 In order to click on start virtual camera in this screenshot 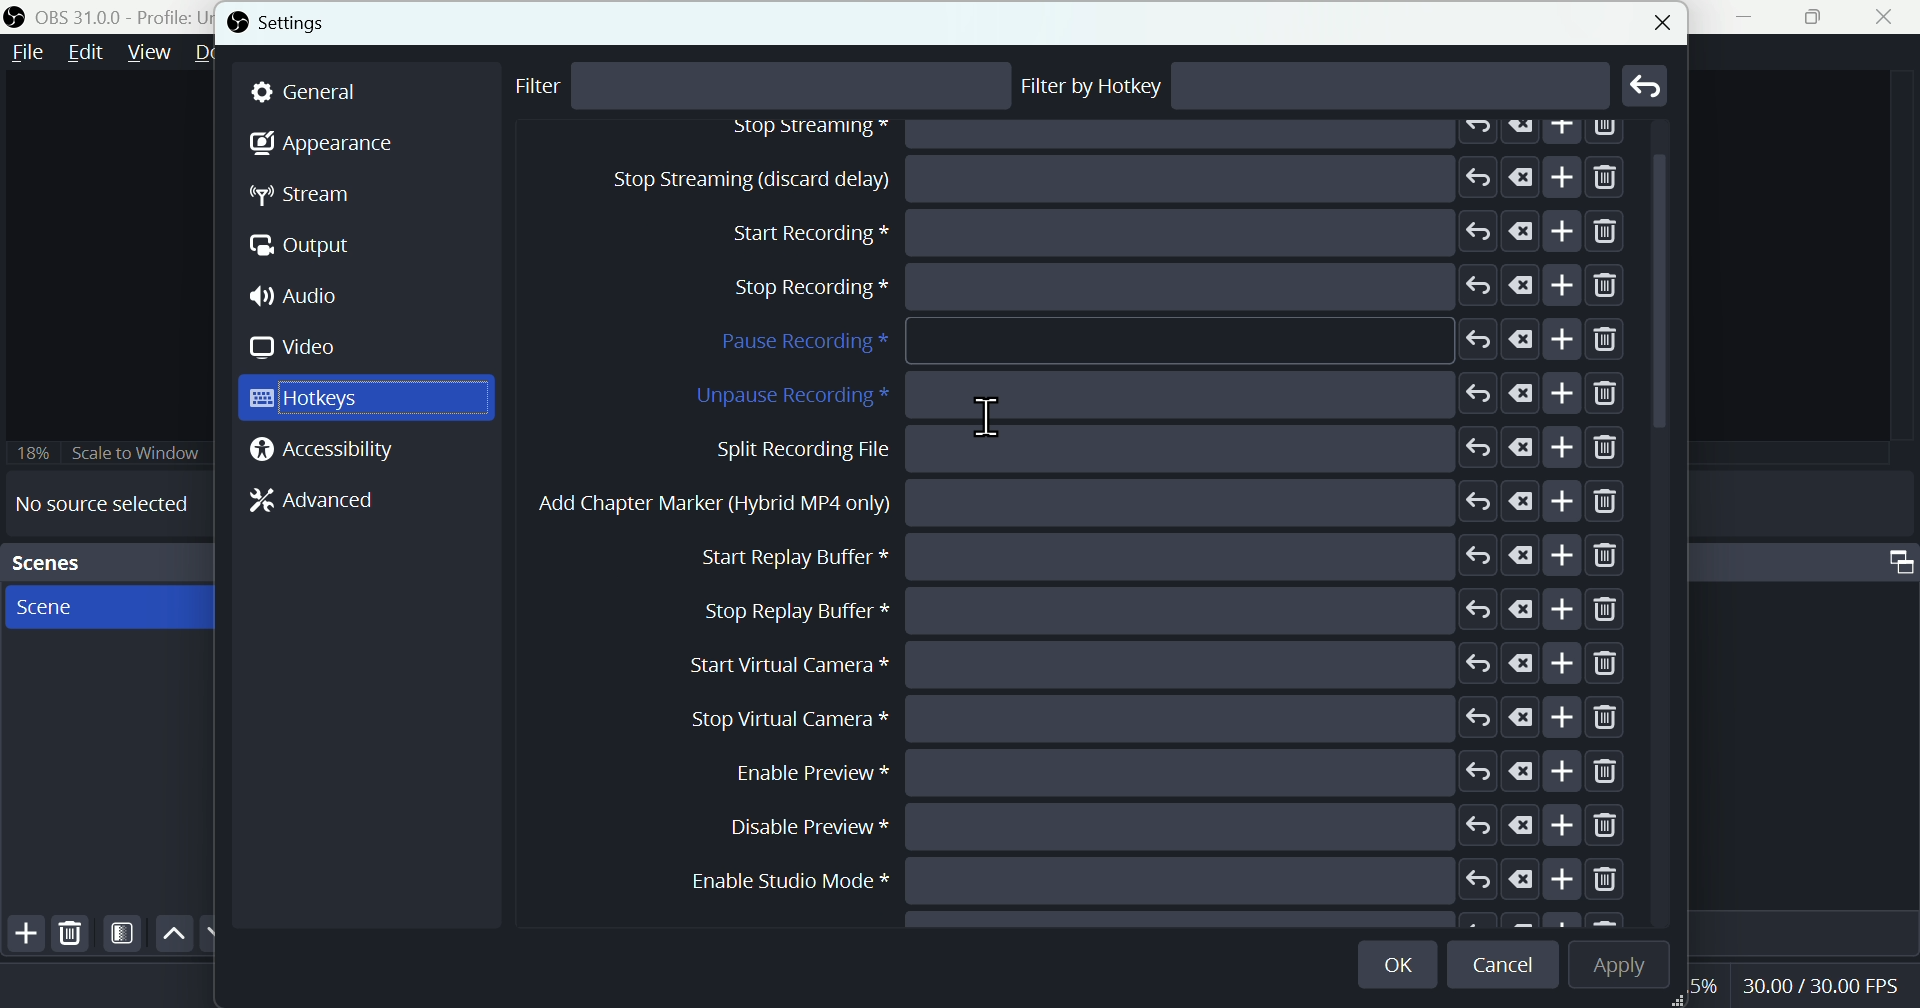, I will do `click(1149, 657)`.